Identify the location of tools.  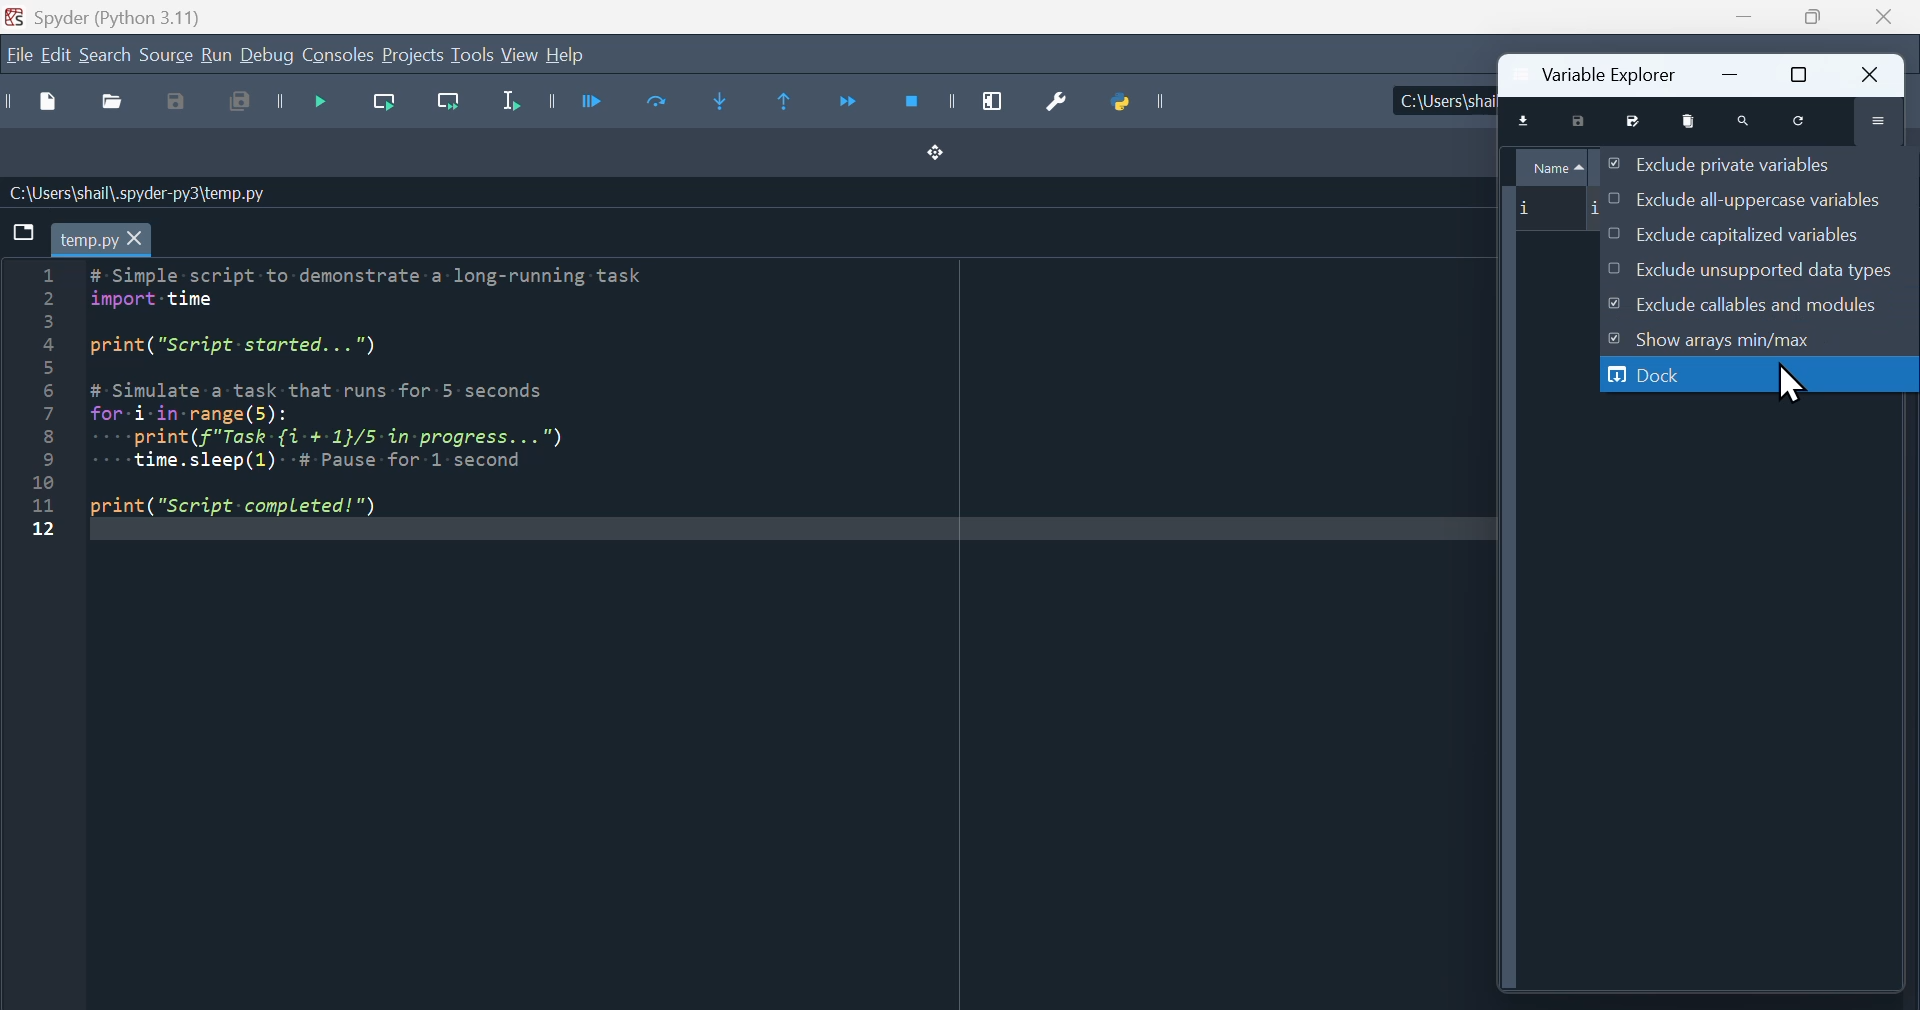
(472, 54).